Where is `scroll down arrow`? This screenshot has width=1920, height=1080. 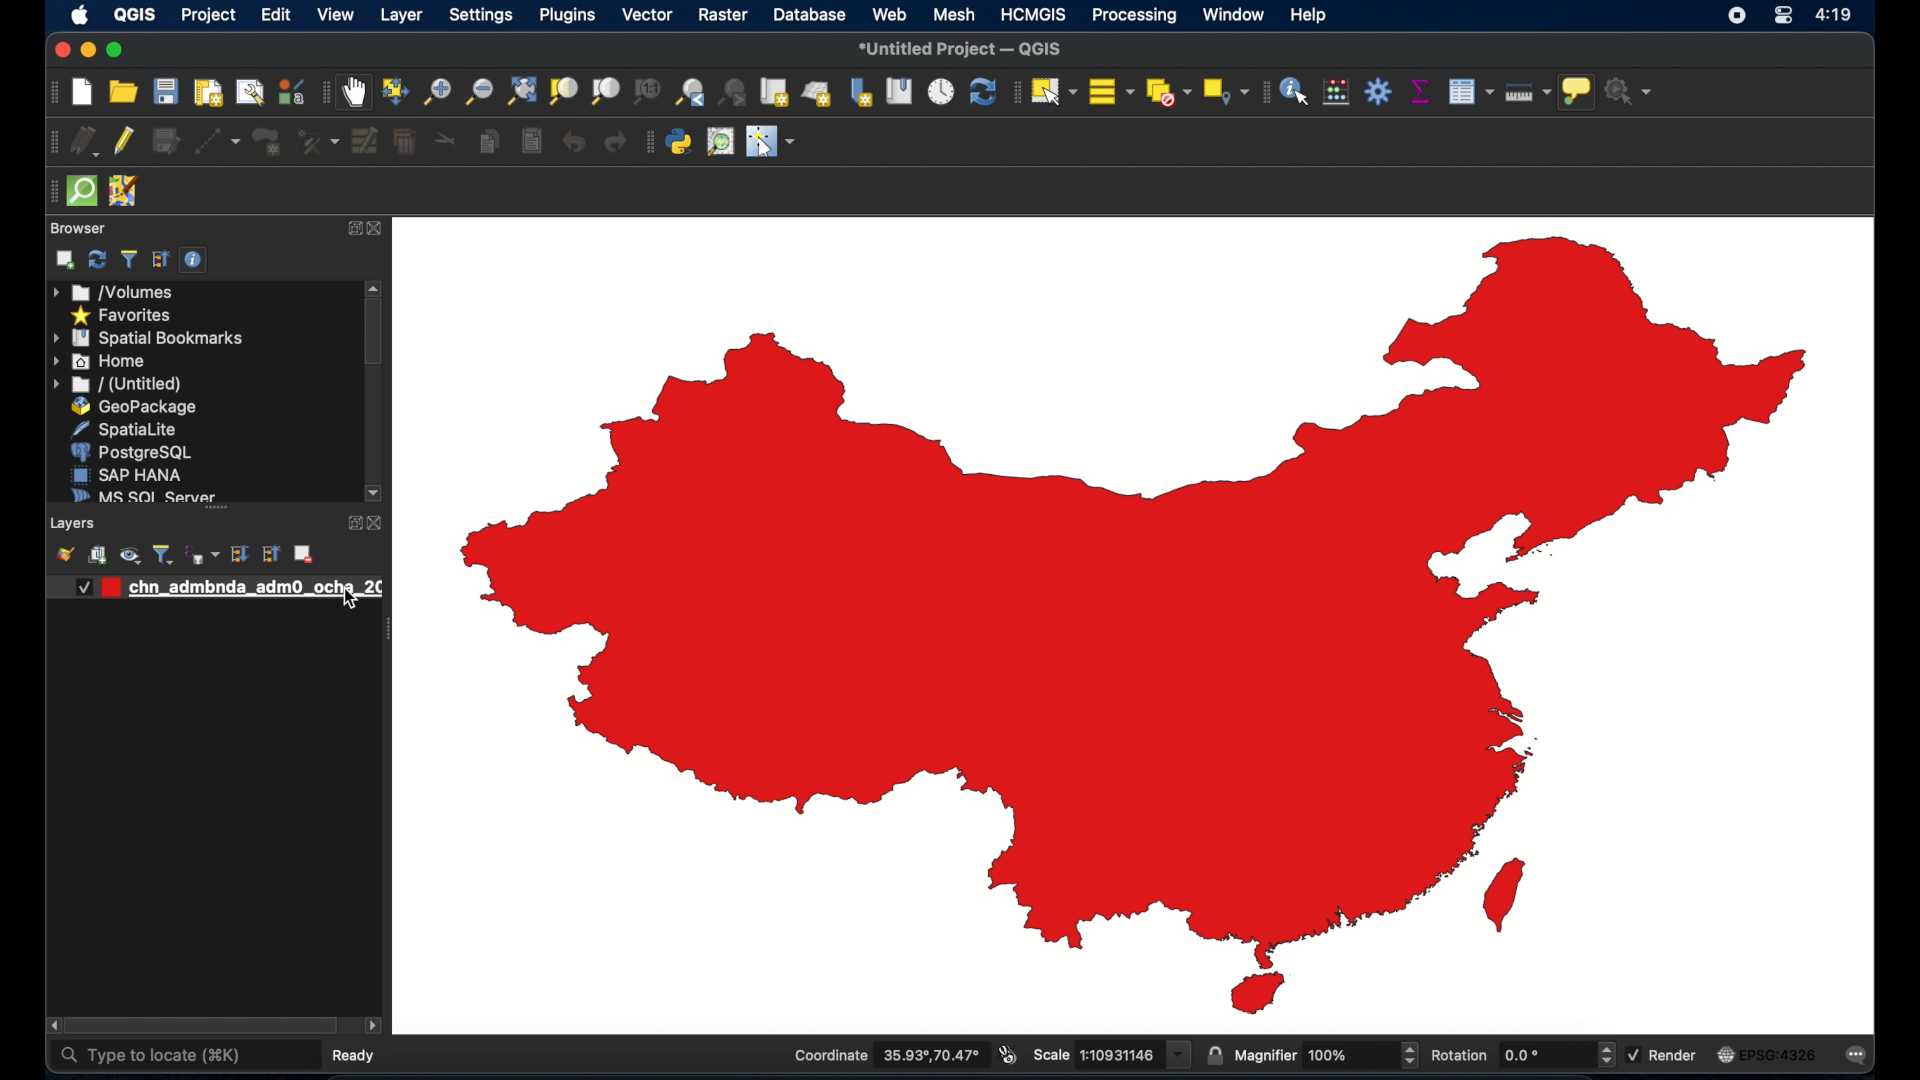 scroll down arrow is located at coordinates (375, 494).